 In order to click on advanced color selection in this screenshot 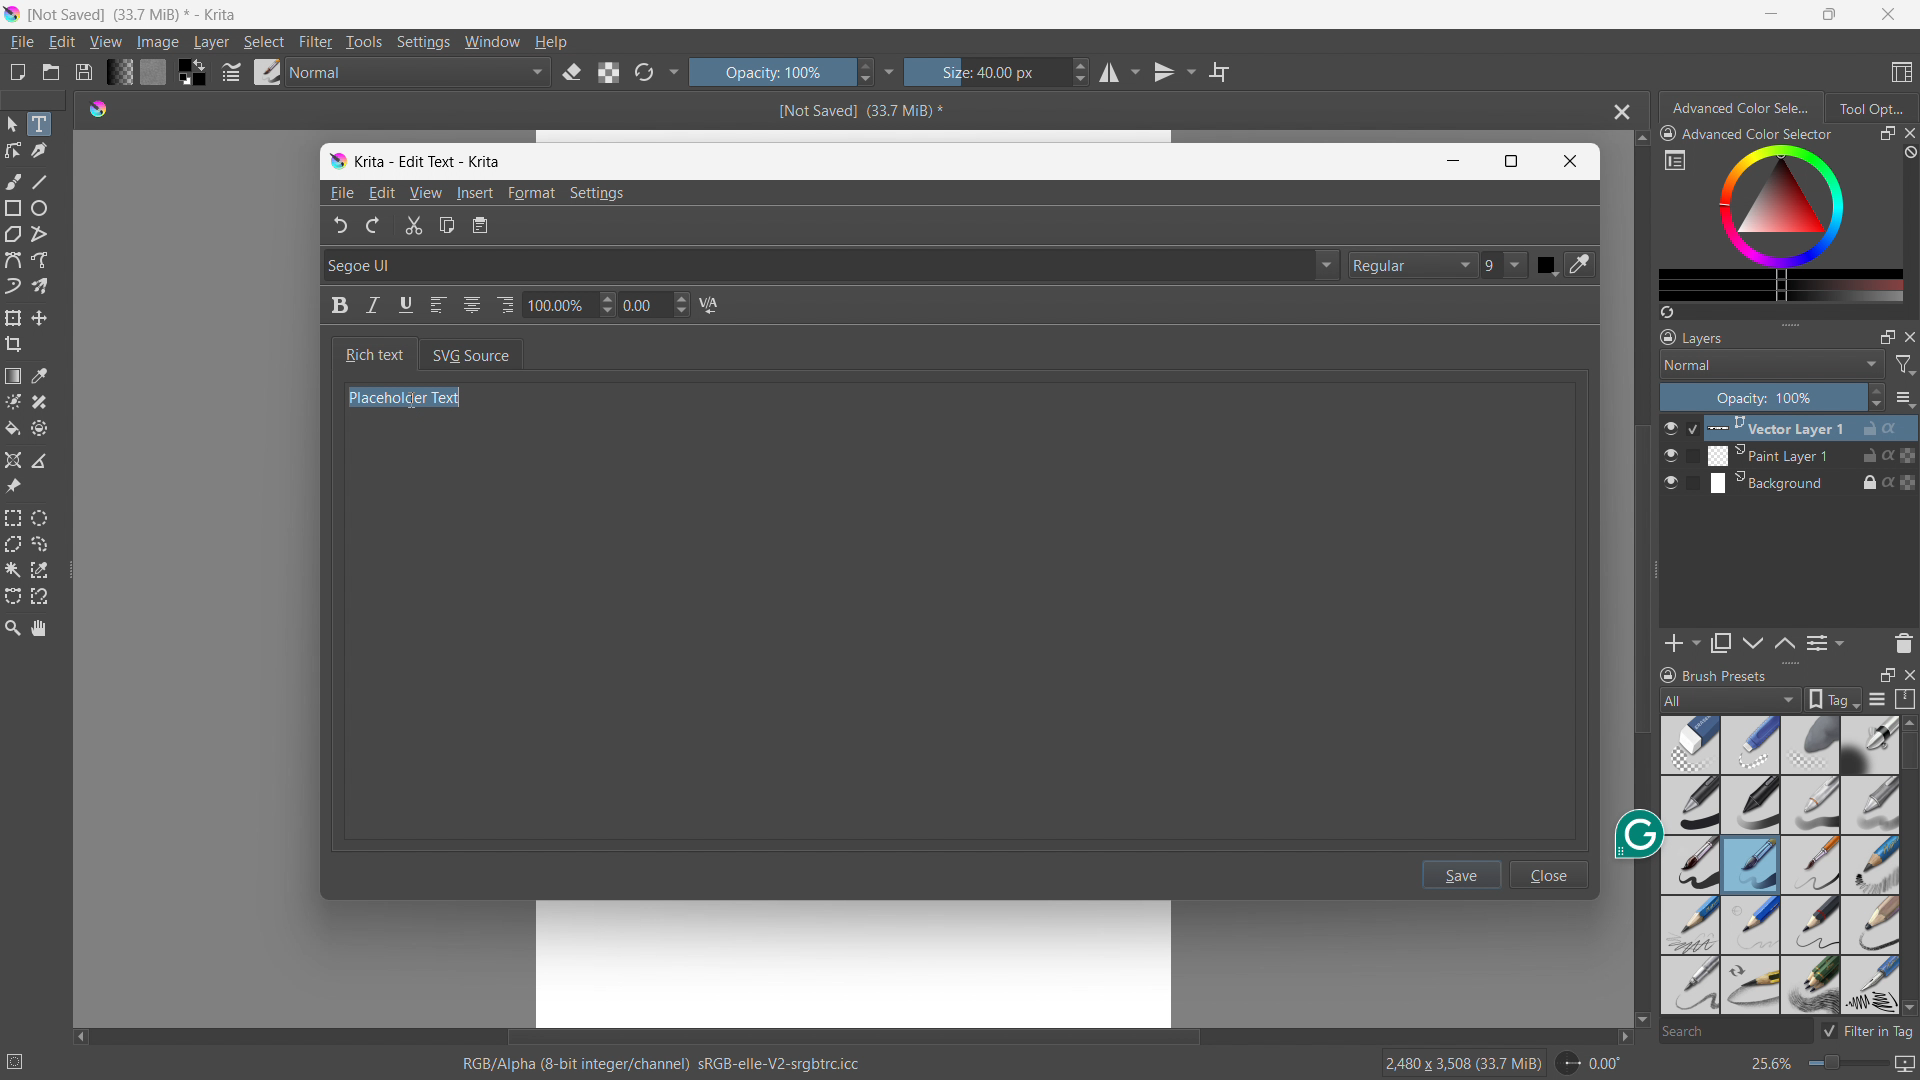, I will do `click(1743, 108)`.